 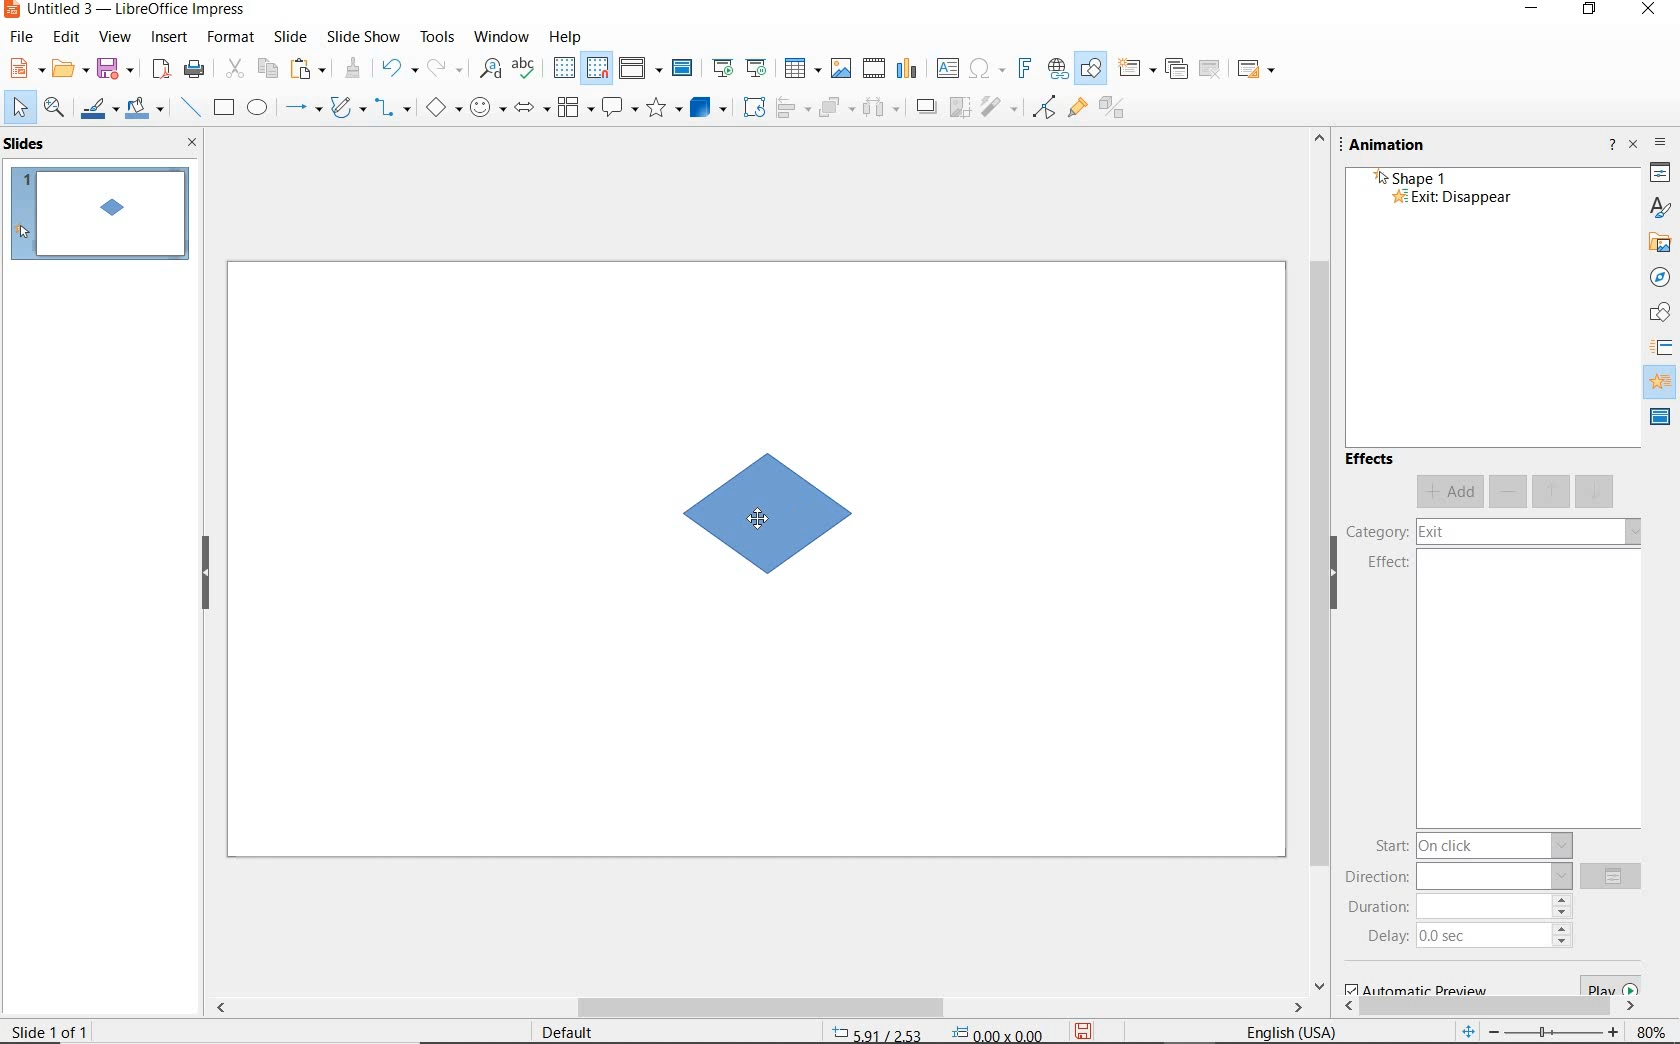 What do you see at coordinates (875, 71) in the screenshot?
I see `insert audio or video` at bounding box center [875, 71].